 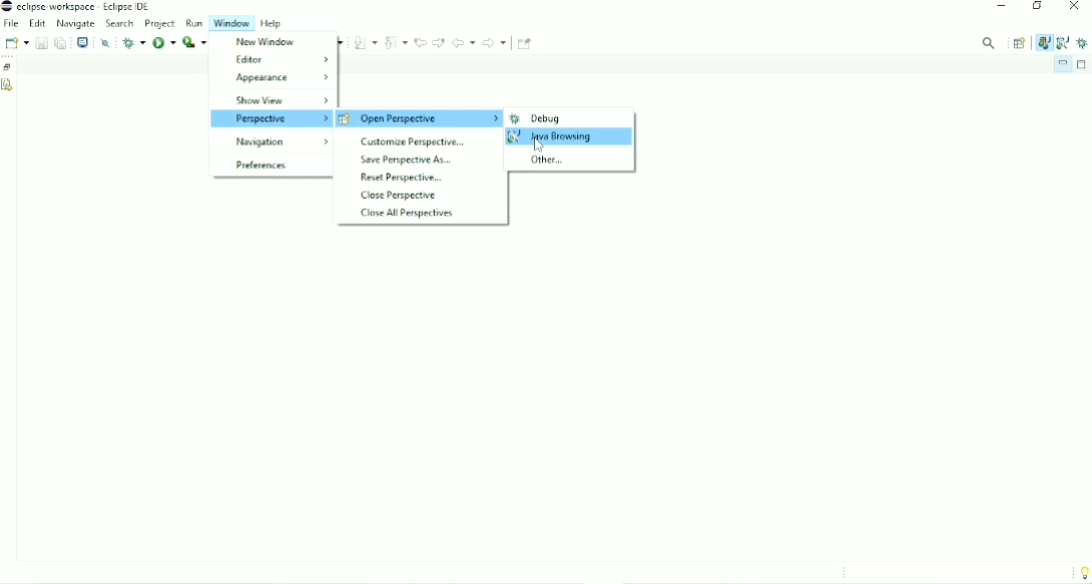 I want to click on Close All Perspectives, so click(x=406, y=213).